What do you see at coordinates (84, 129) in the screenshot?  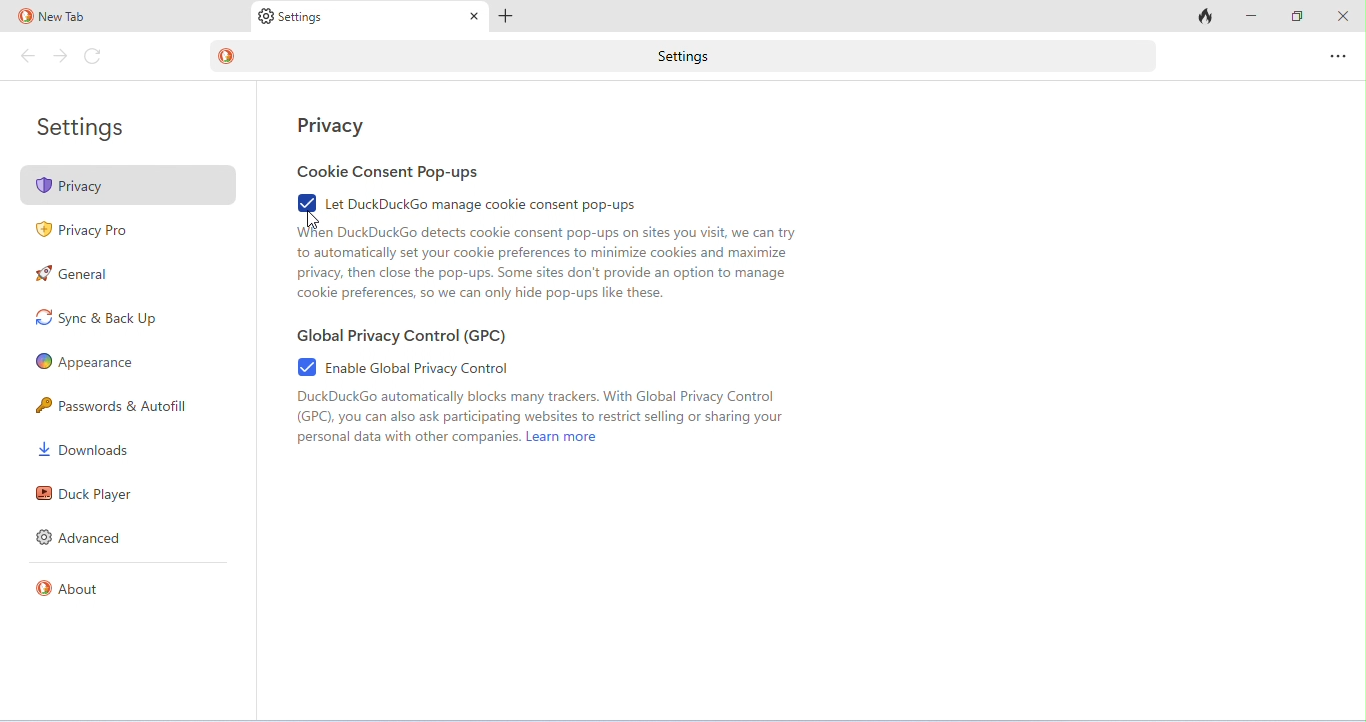 I see `settings` at bounding box center [84, 129].